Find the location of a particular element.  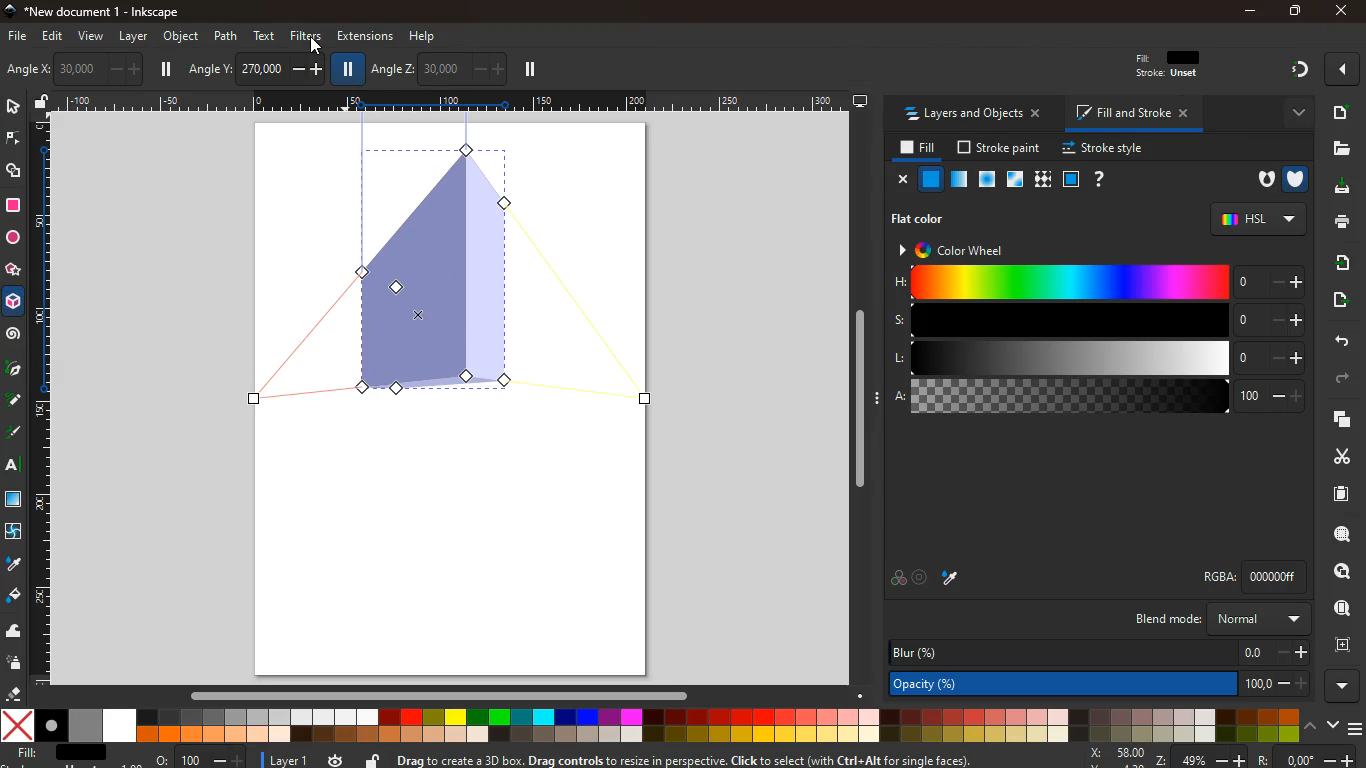

frame is located at coordinates (1342, 645).